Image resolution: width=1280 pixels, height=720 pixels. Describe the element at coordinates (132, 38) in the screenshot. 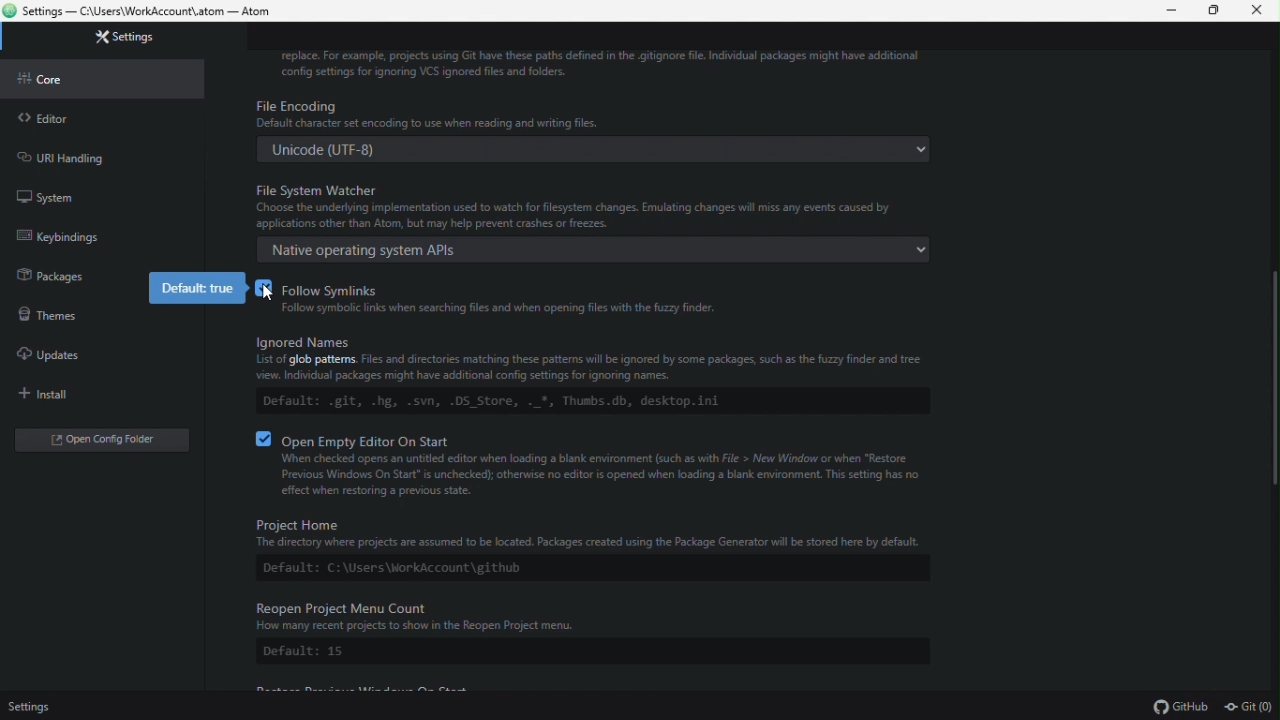

I see `Settings` at that location.